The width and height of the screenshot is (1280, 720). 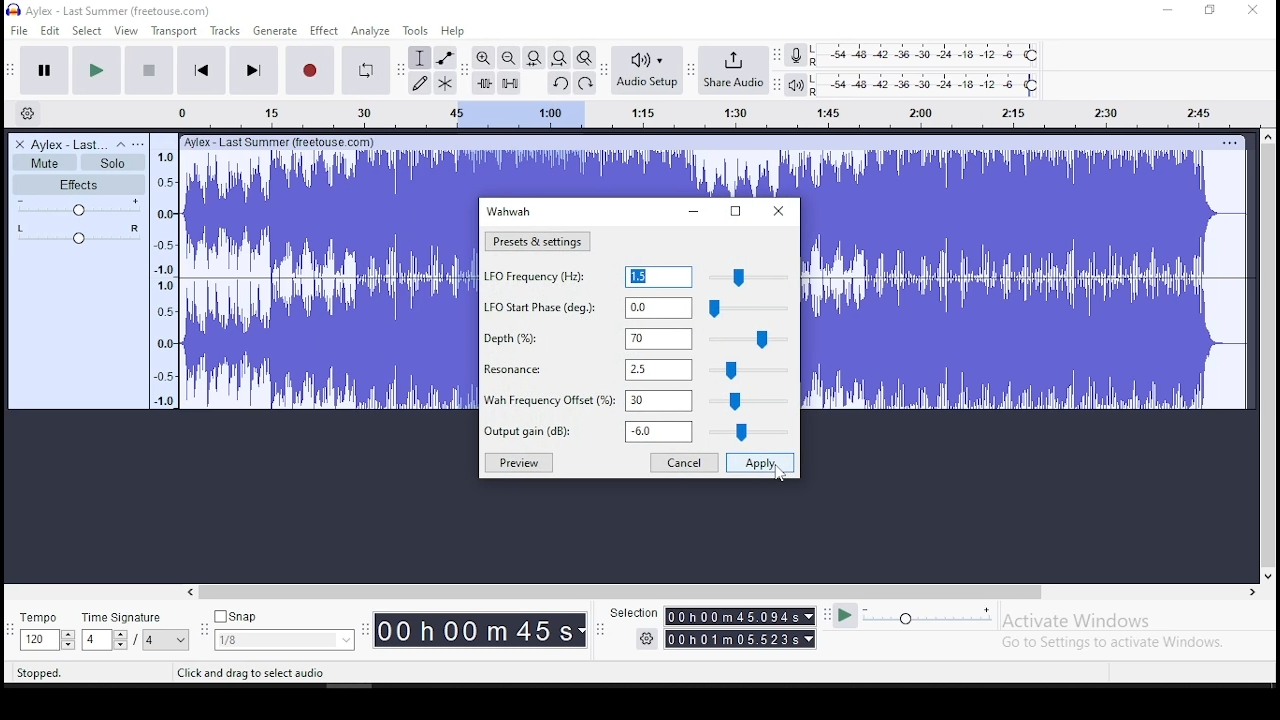 What do you see at coordinates (735, 211) in the screenshot?
I see `restore` at bounding box center [735, 211].